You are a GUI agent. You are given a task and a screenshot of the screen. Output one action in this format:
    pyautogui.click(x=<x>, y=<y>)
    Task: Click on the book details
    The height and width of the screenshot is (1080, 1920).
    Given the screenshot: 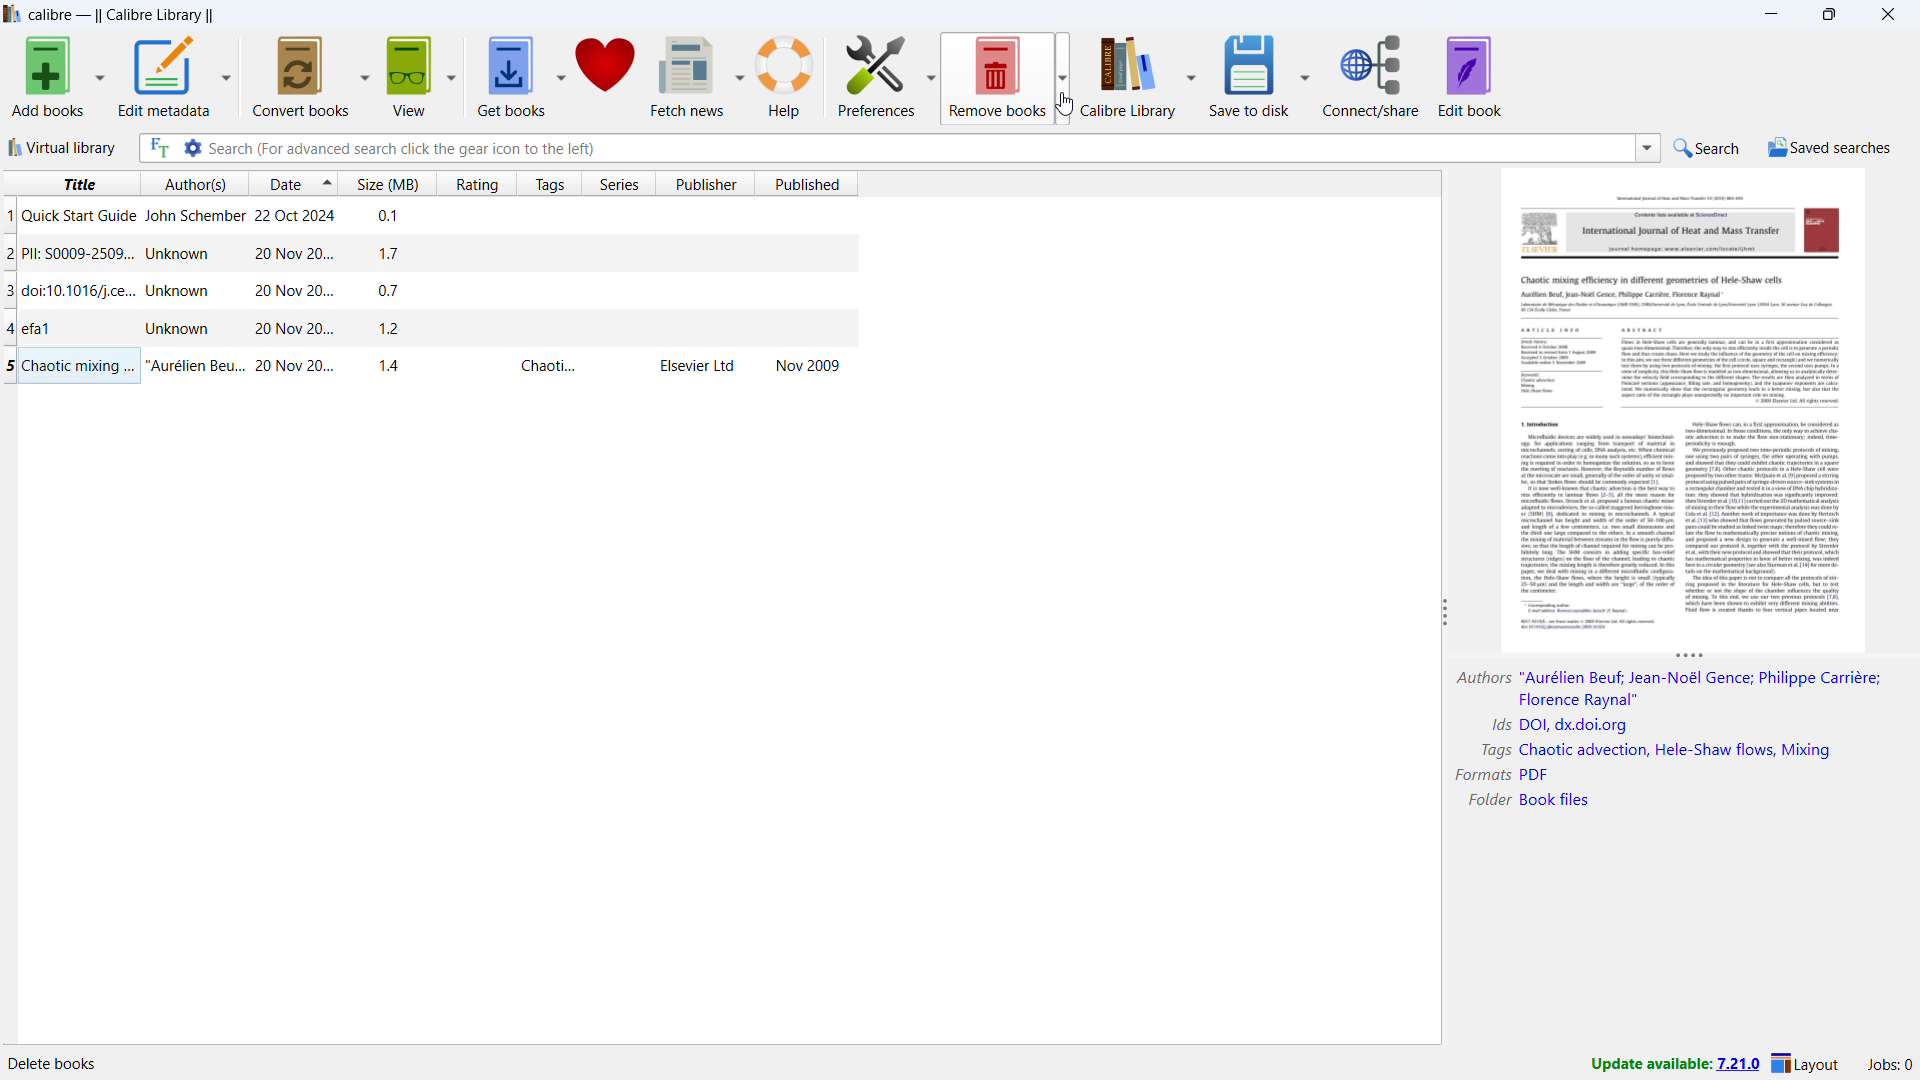 What is the action you would take?
    pyautogui.click(x=1666, y=741)
    